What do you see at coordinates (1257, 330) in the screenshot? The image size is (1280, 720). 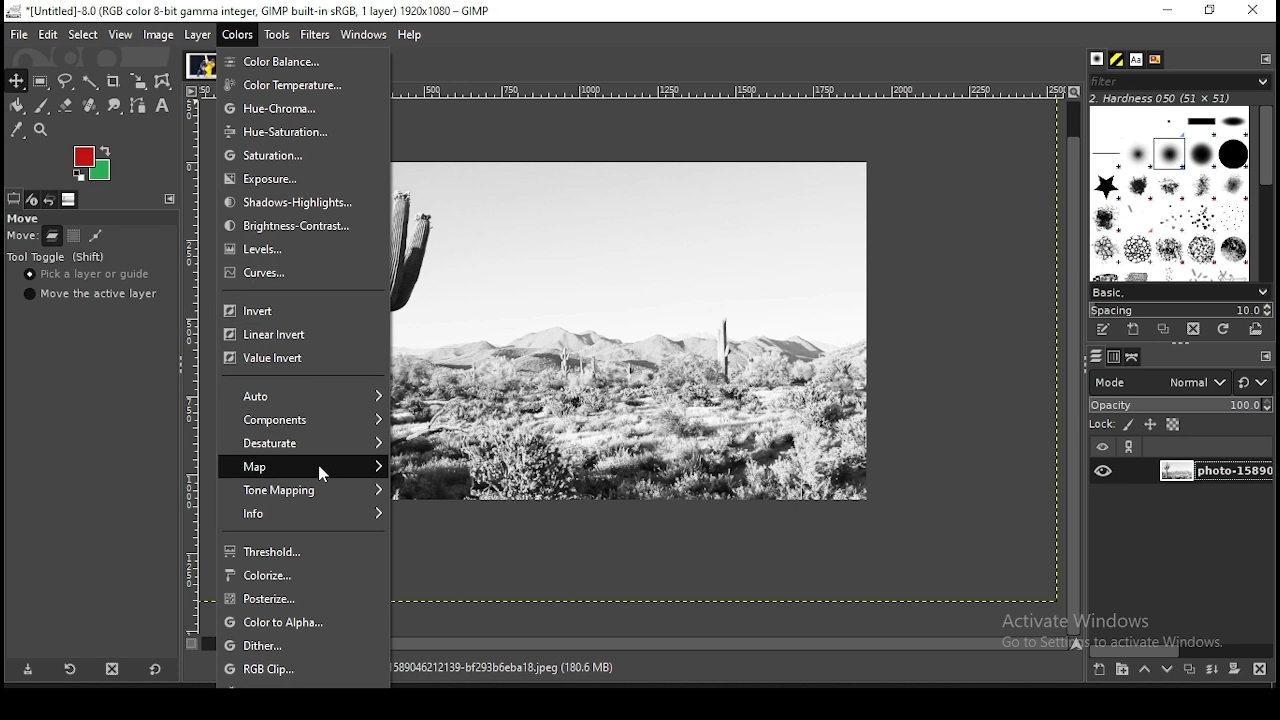 I see `open brush as image` at bounding box center [1257, 330].